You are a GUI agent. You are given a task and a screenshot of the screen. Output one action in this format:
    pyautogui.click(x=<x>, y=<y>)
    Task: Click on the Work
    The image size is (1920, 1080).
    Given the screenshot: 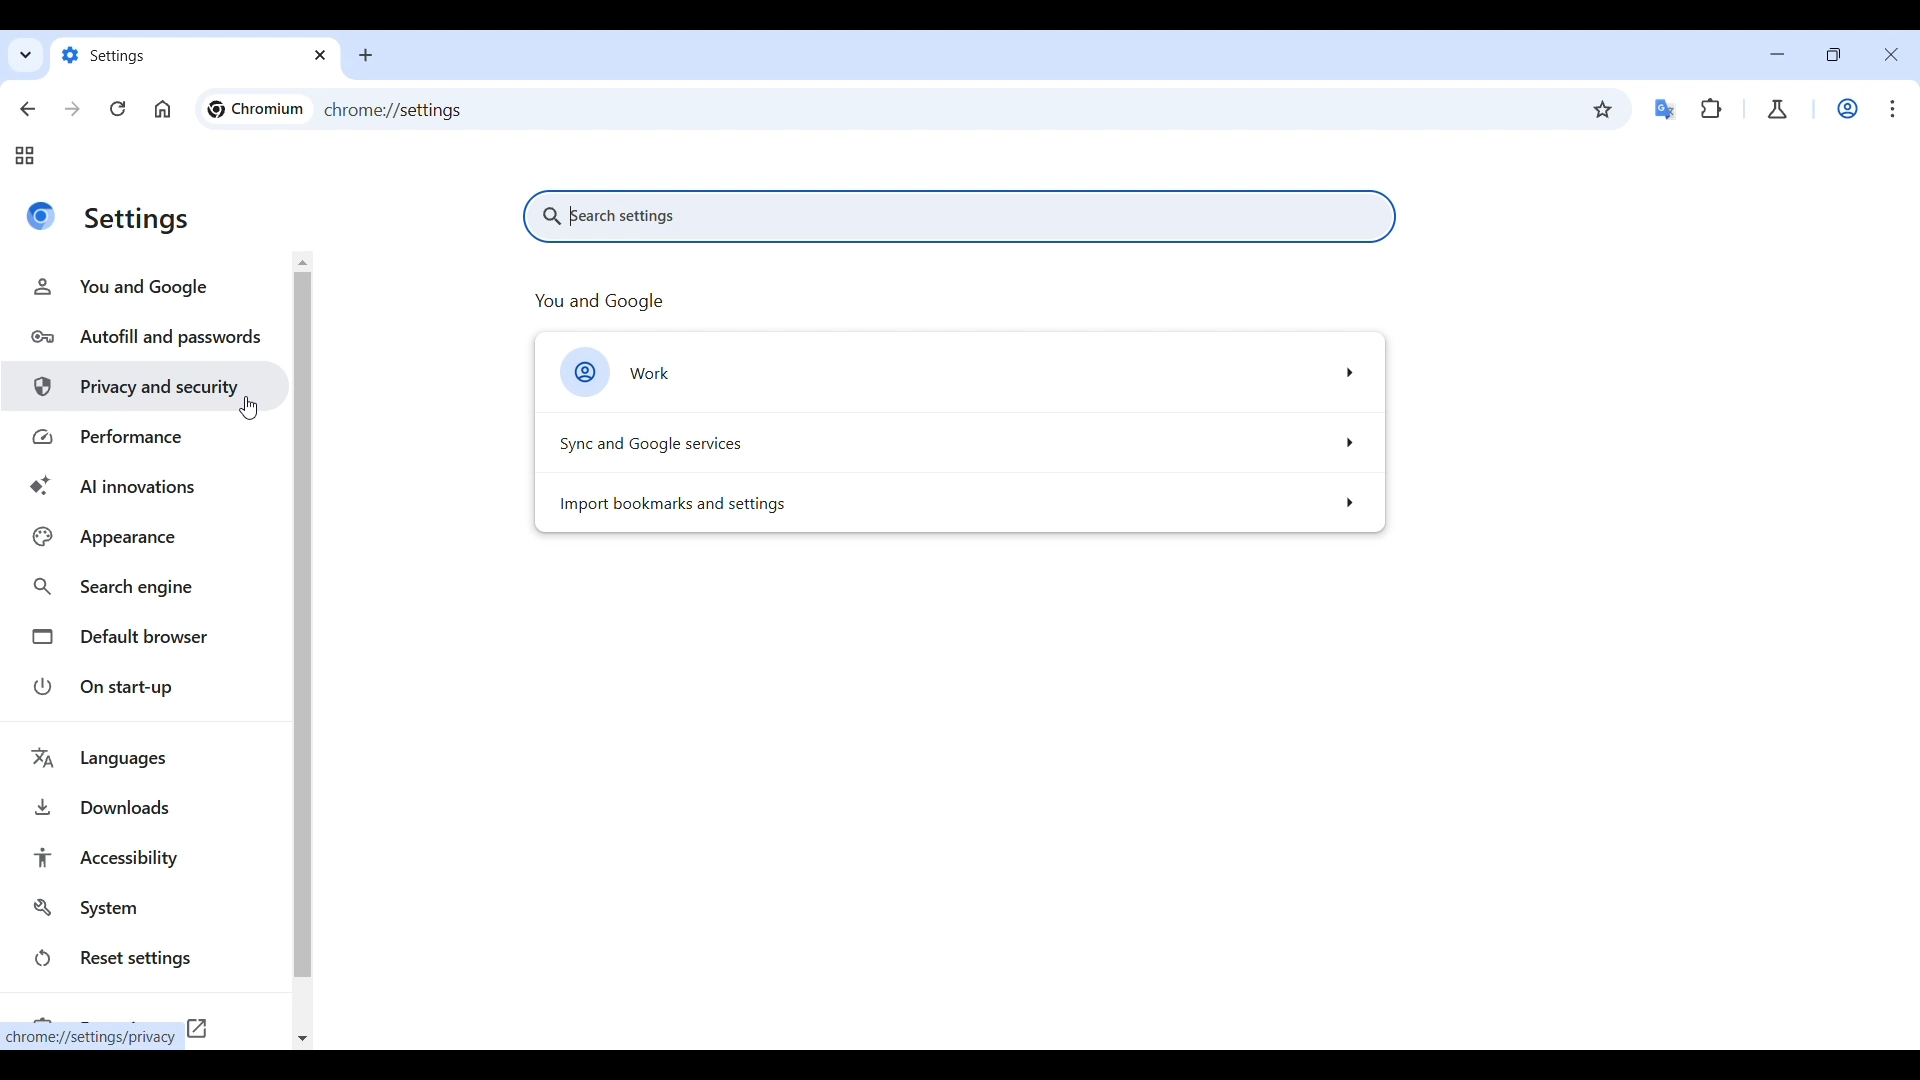 What is the action you would take?
    pyautogui.click(x=1847, y=109)
    